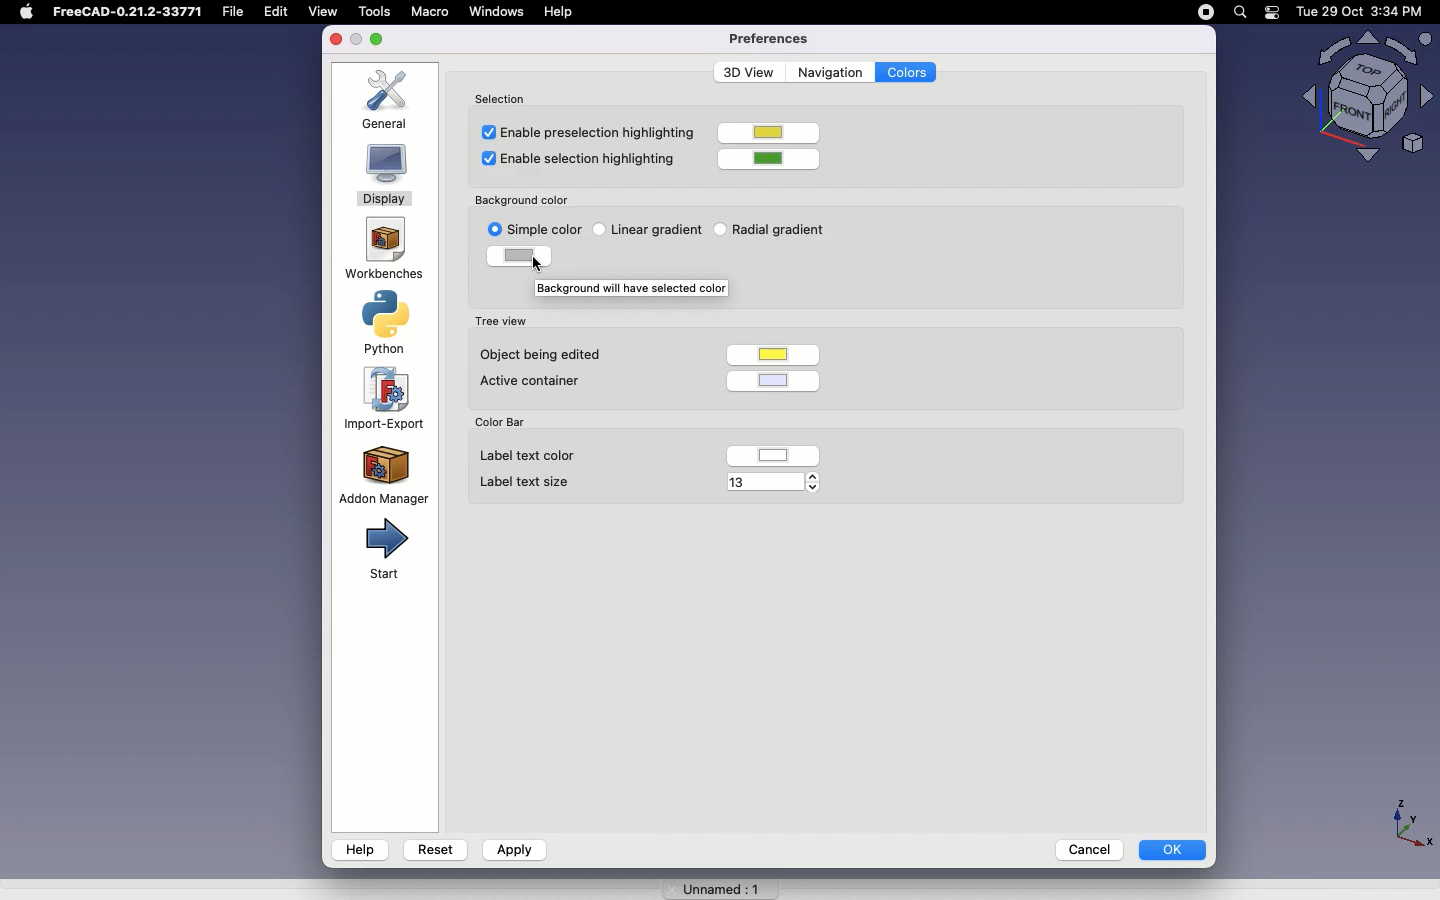  I want to click on Addon Manager, so click(384, 474).